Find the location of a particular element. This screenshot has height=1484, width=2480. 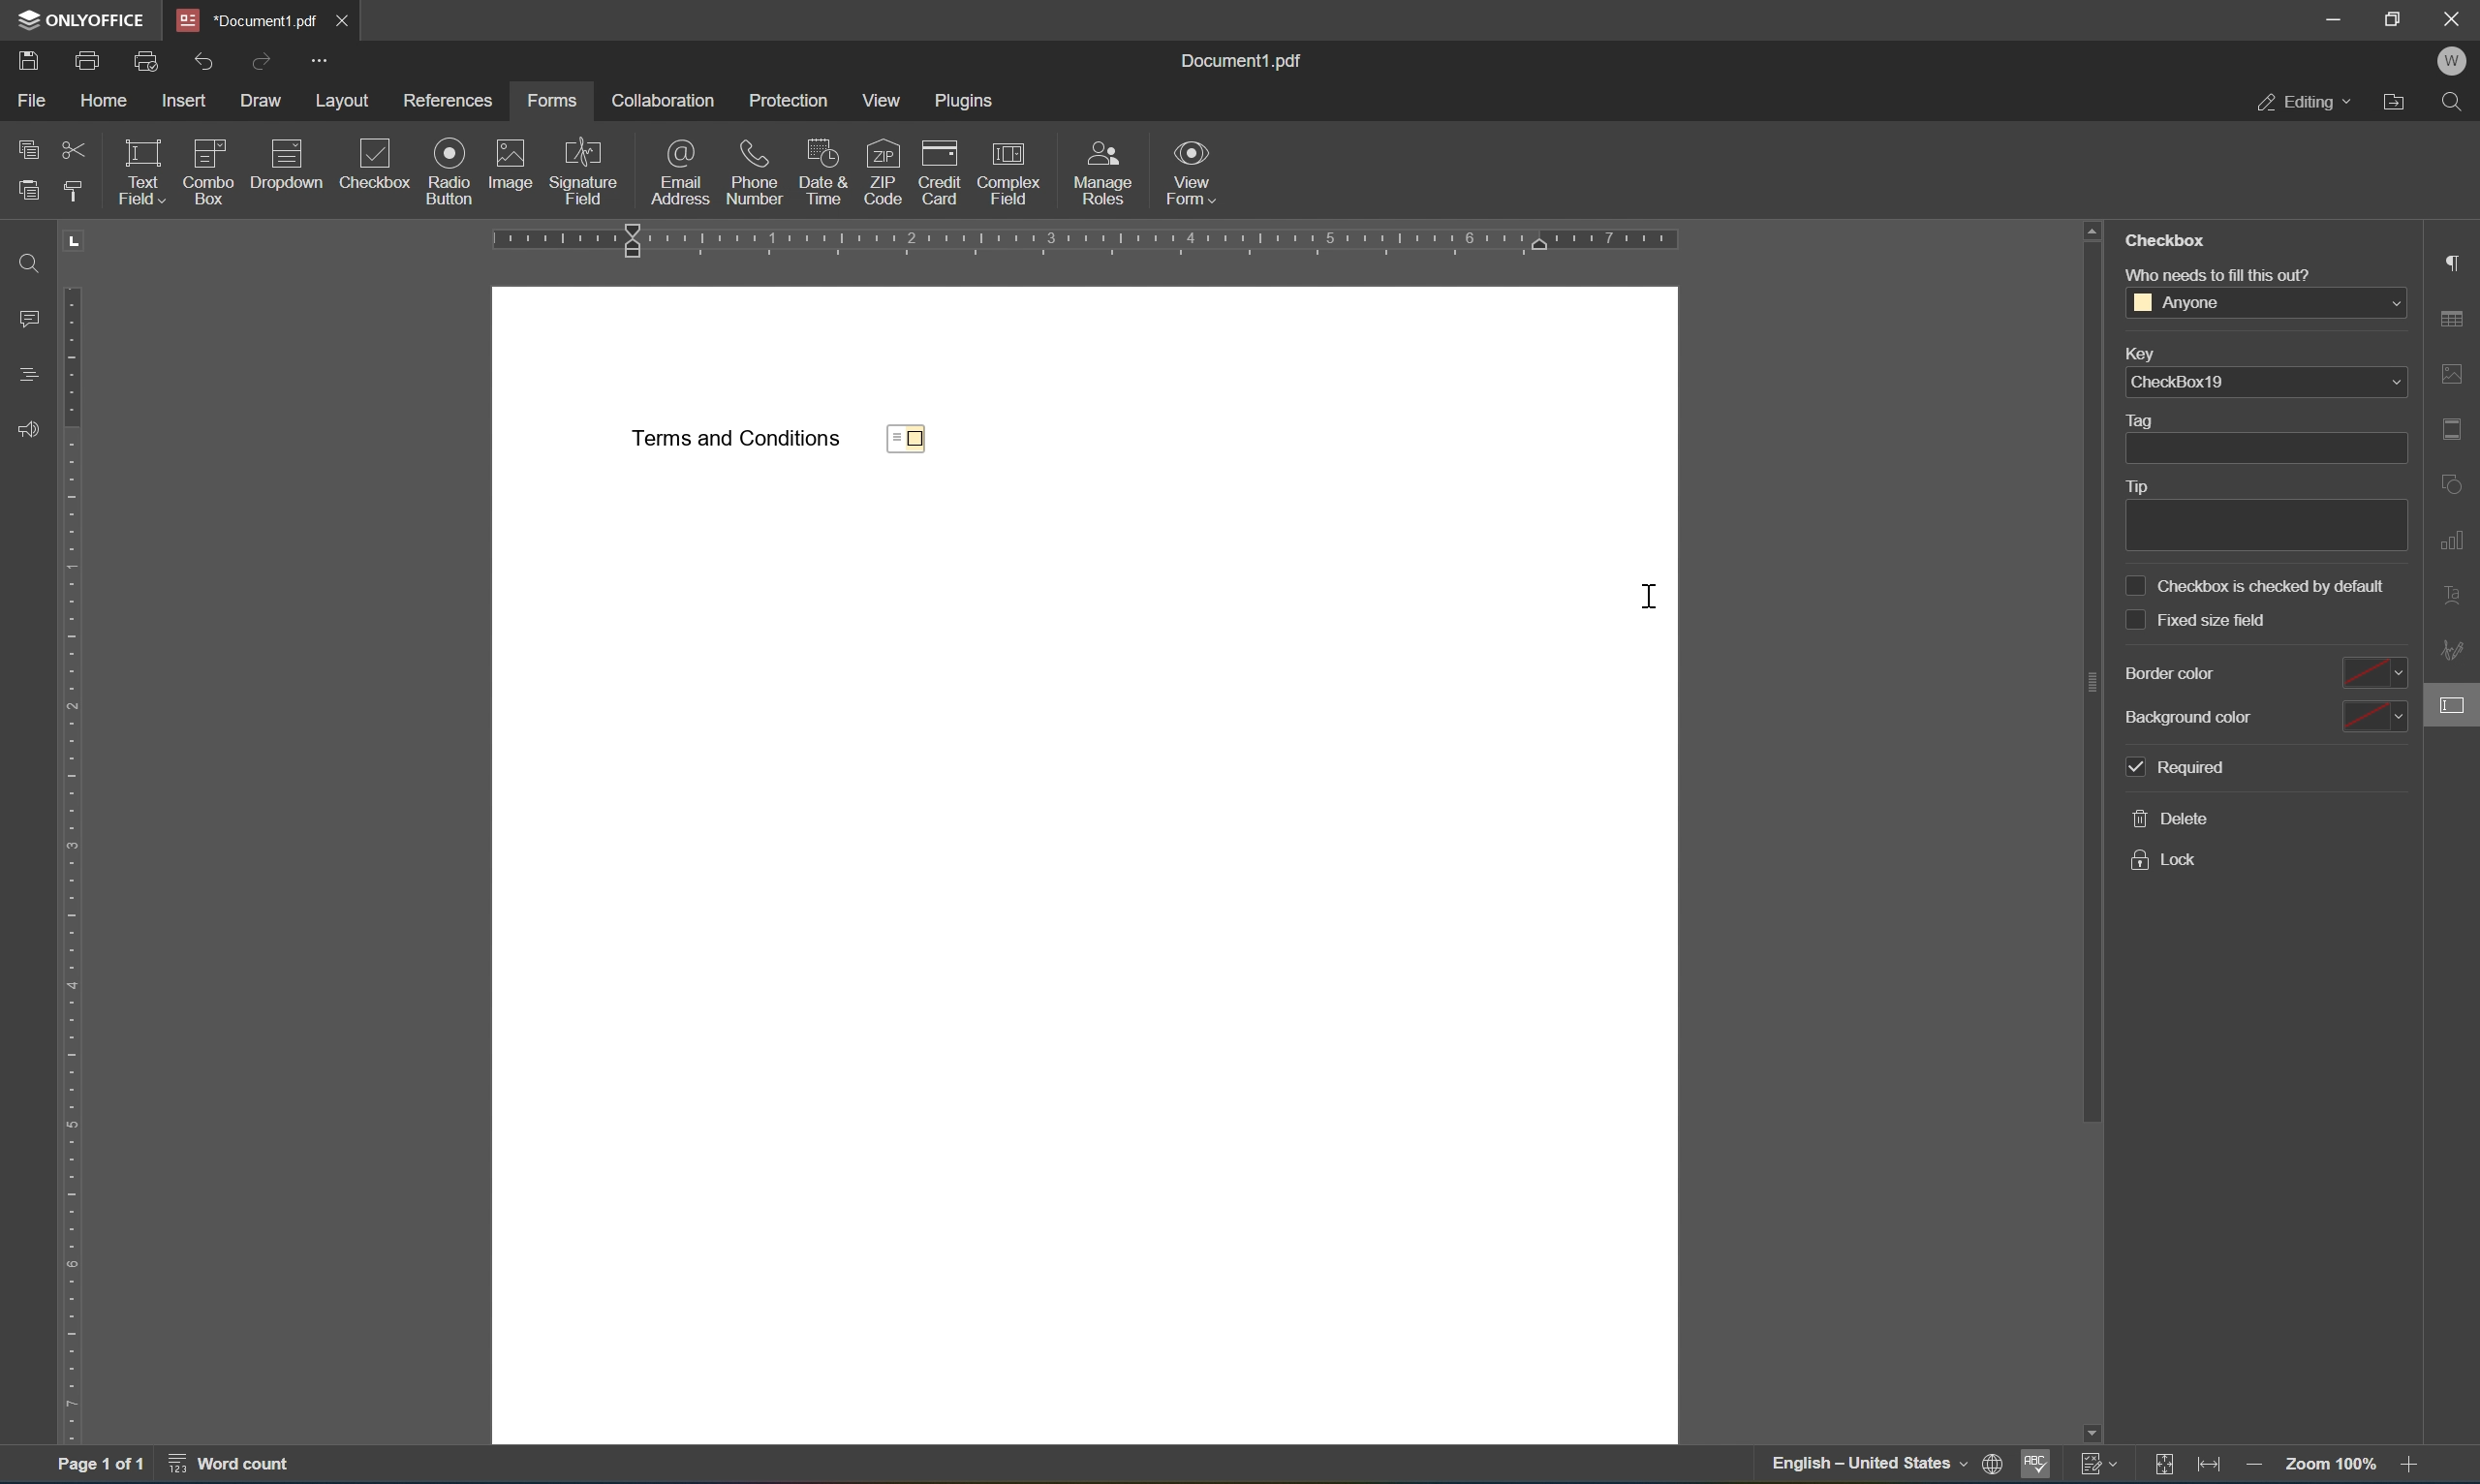

cursor is located at coordinates (1651, 598).